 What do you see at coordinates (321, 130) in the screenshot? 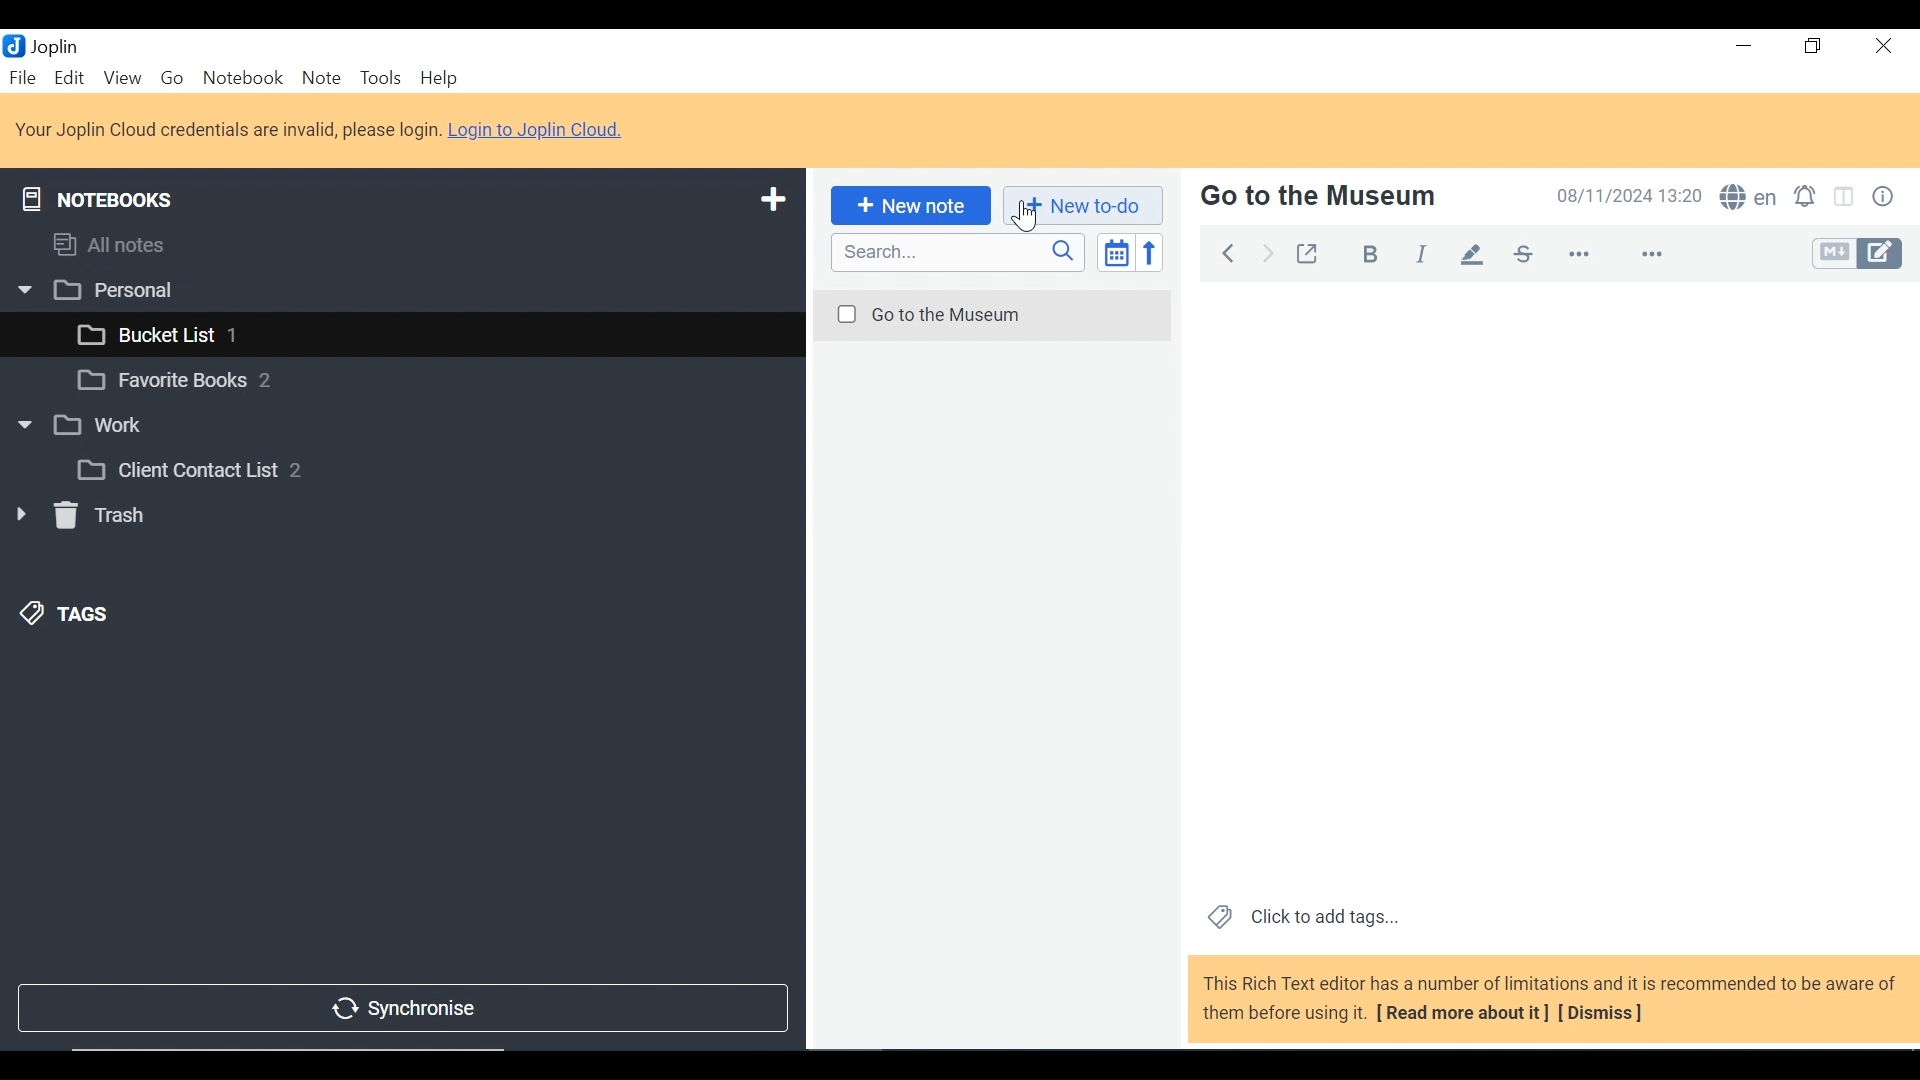
I see `Login to Joplin Cloud` at bounding box center [321, 130].